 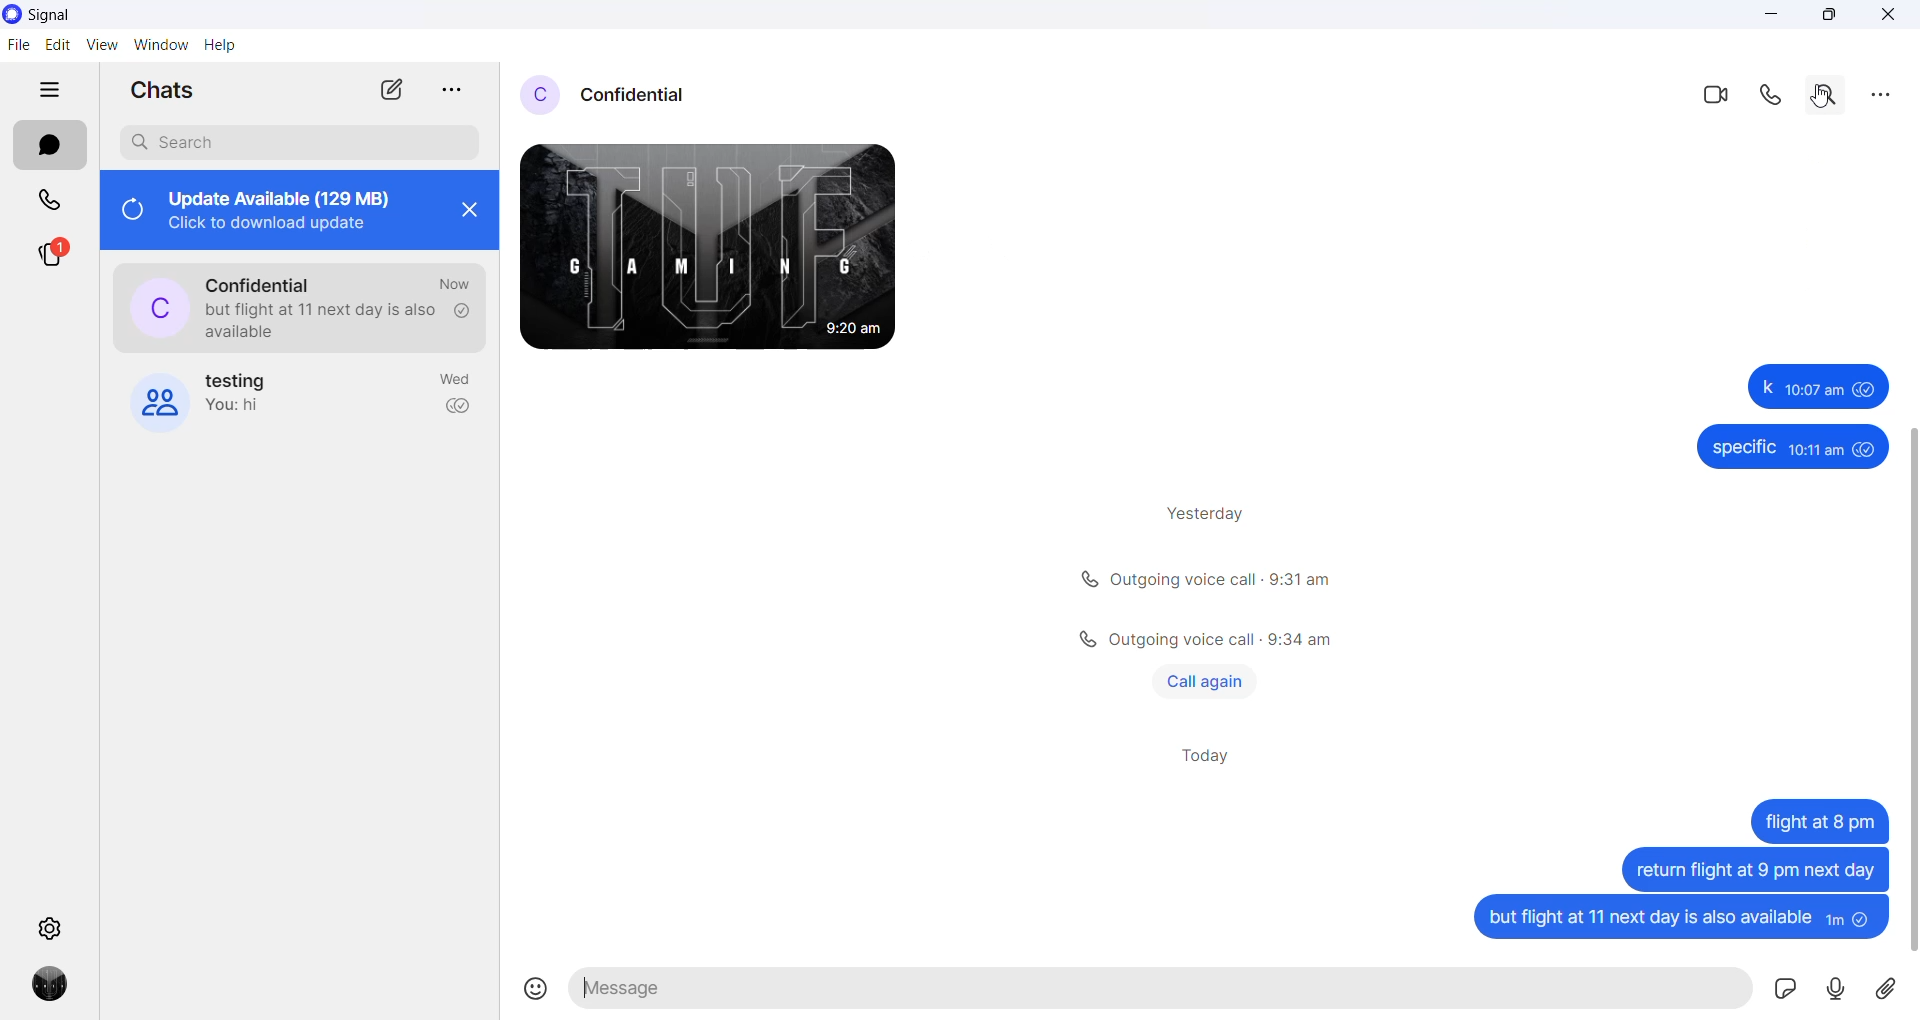 I want to click on Cursor, so click(x=1825, y=105).